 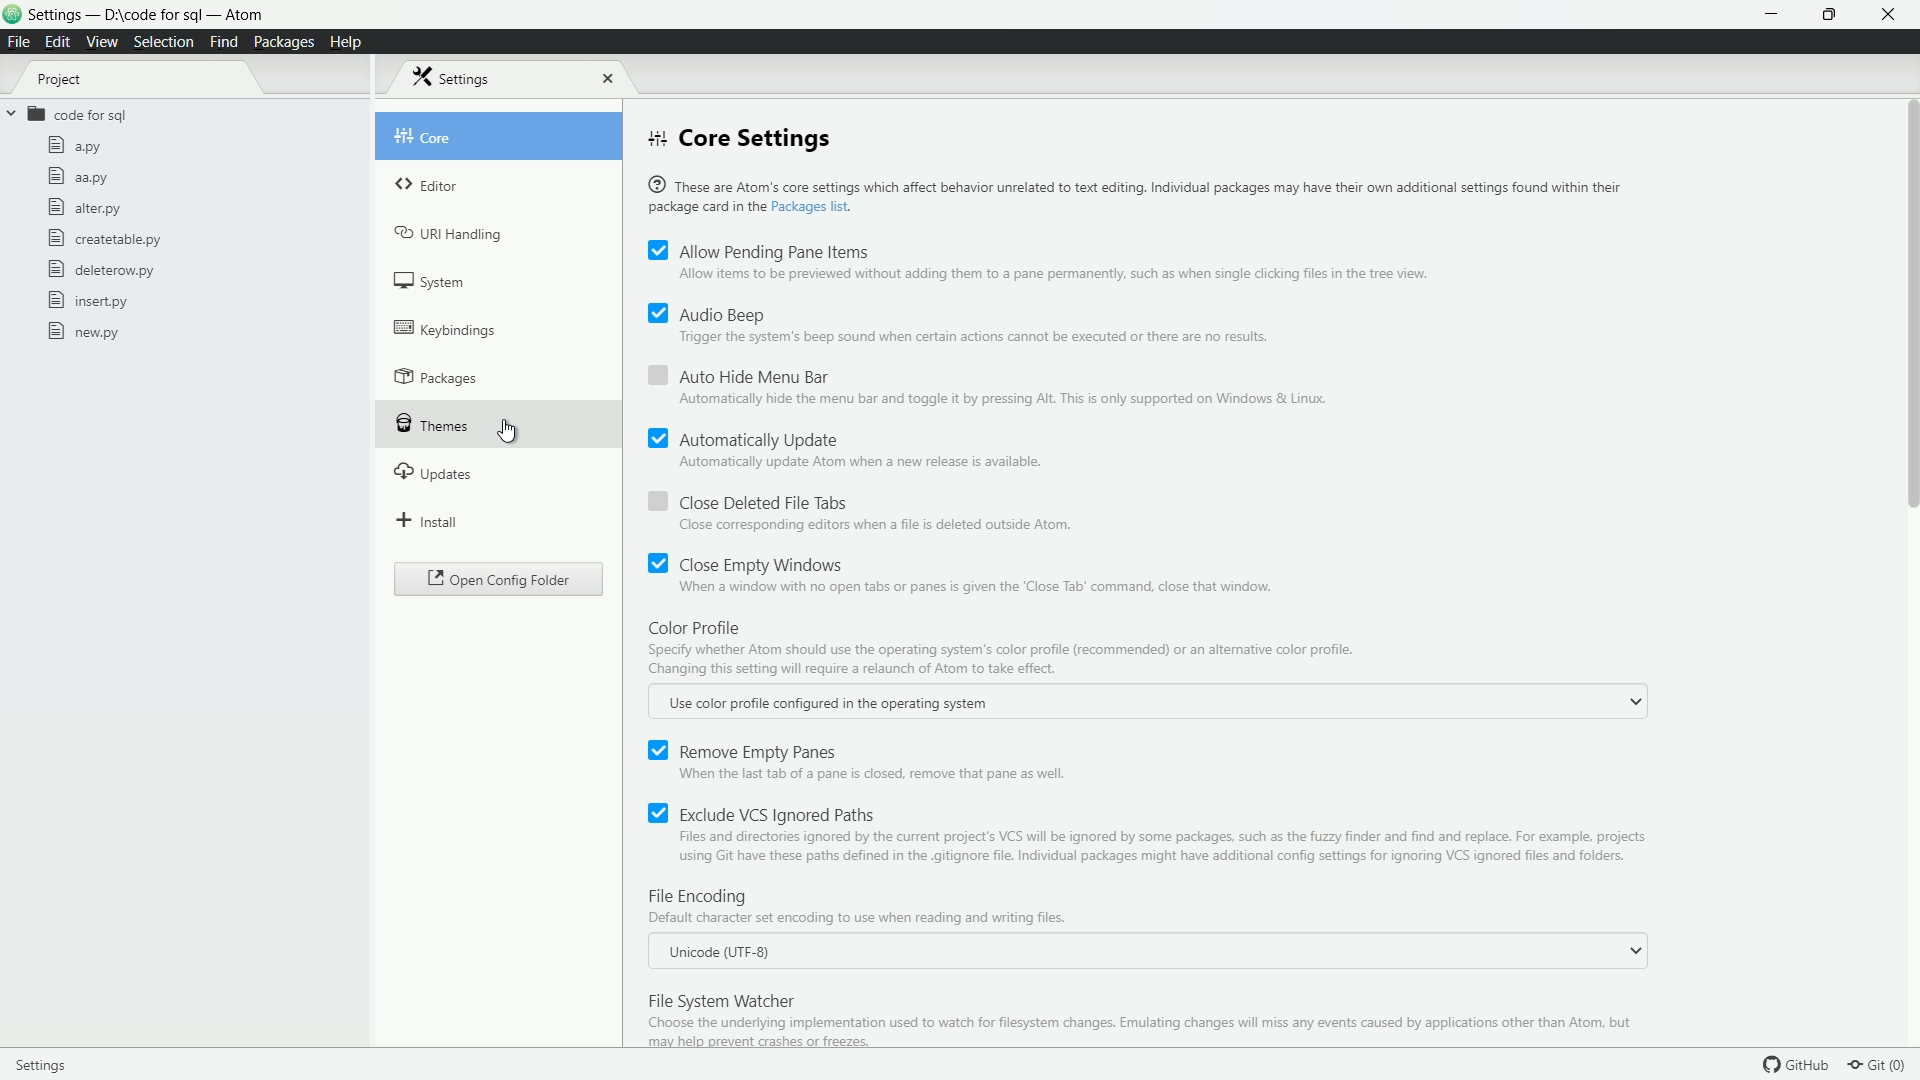 What do you see at coordinates (1832, 15) in the screenshot?
I see `maximize or restore` at bounding box center [1832, 15].